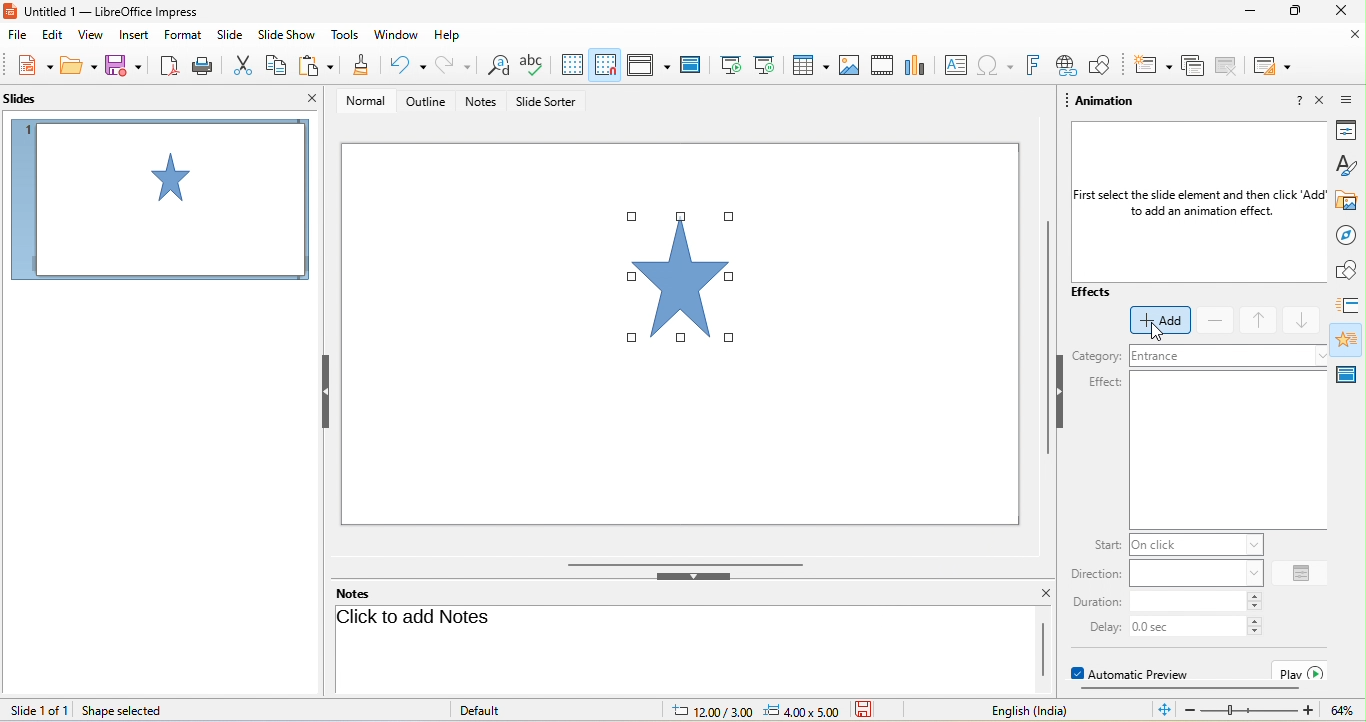 This screenshot has height=722, width=1366. Describe the element at coordinates (1351, 36) in the screenshot. I see `close` at that location.